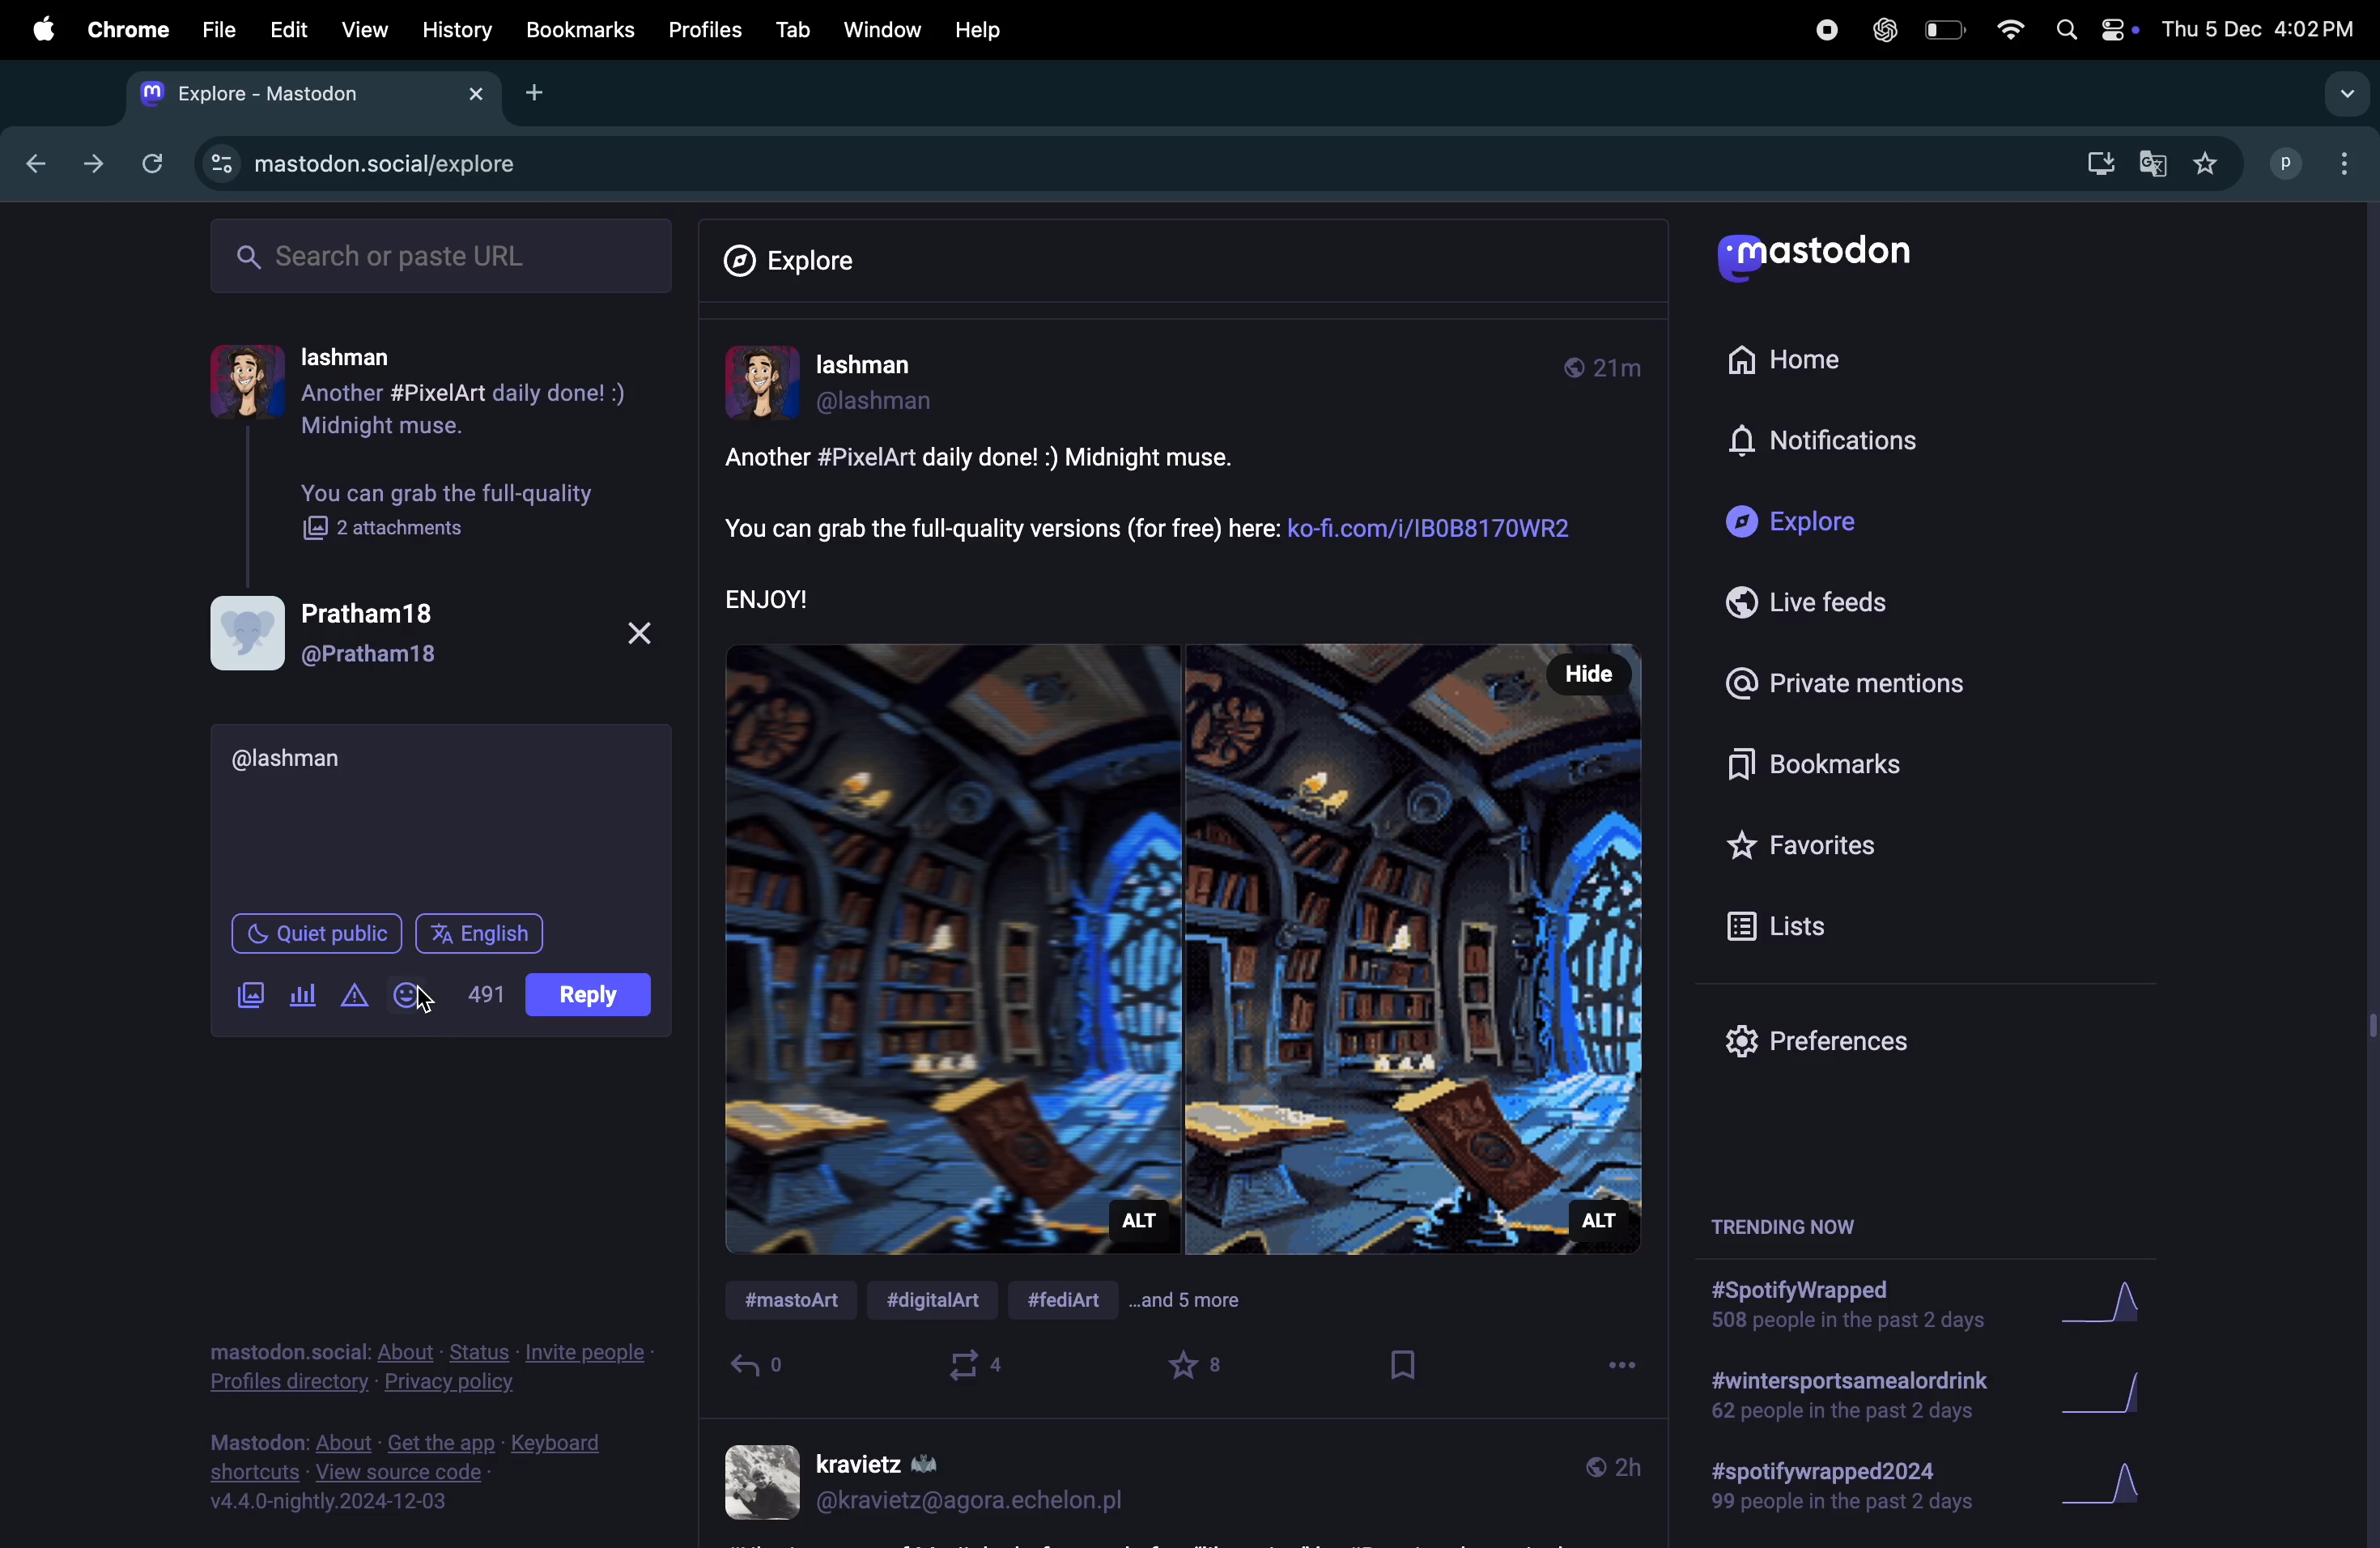 The image size is (2380, 1548). I want to click on refresh, so click(155, 164).